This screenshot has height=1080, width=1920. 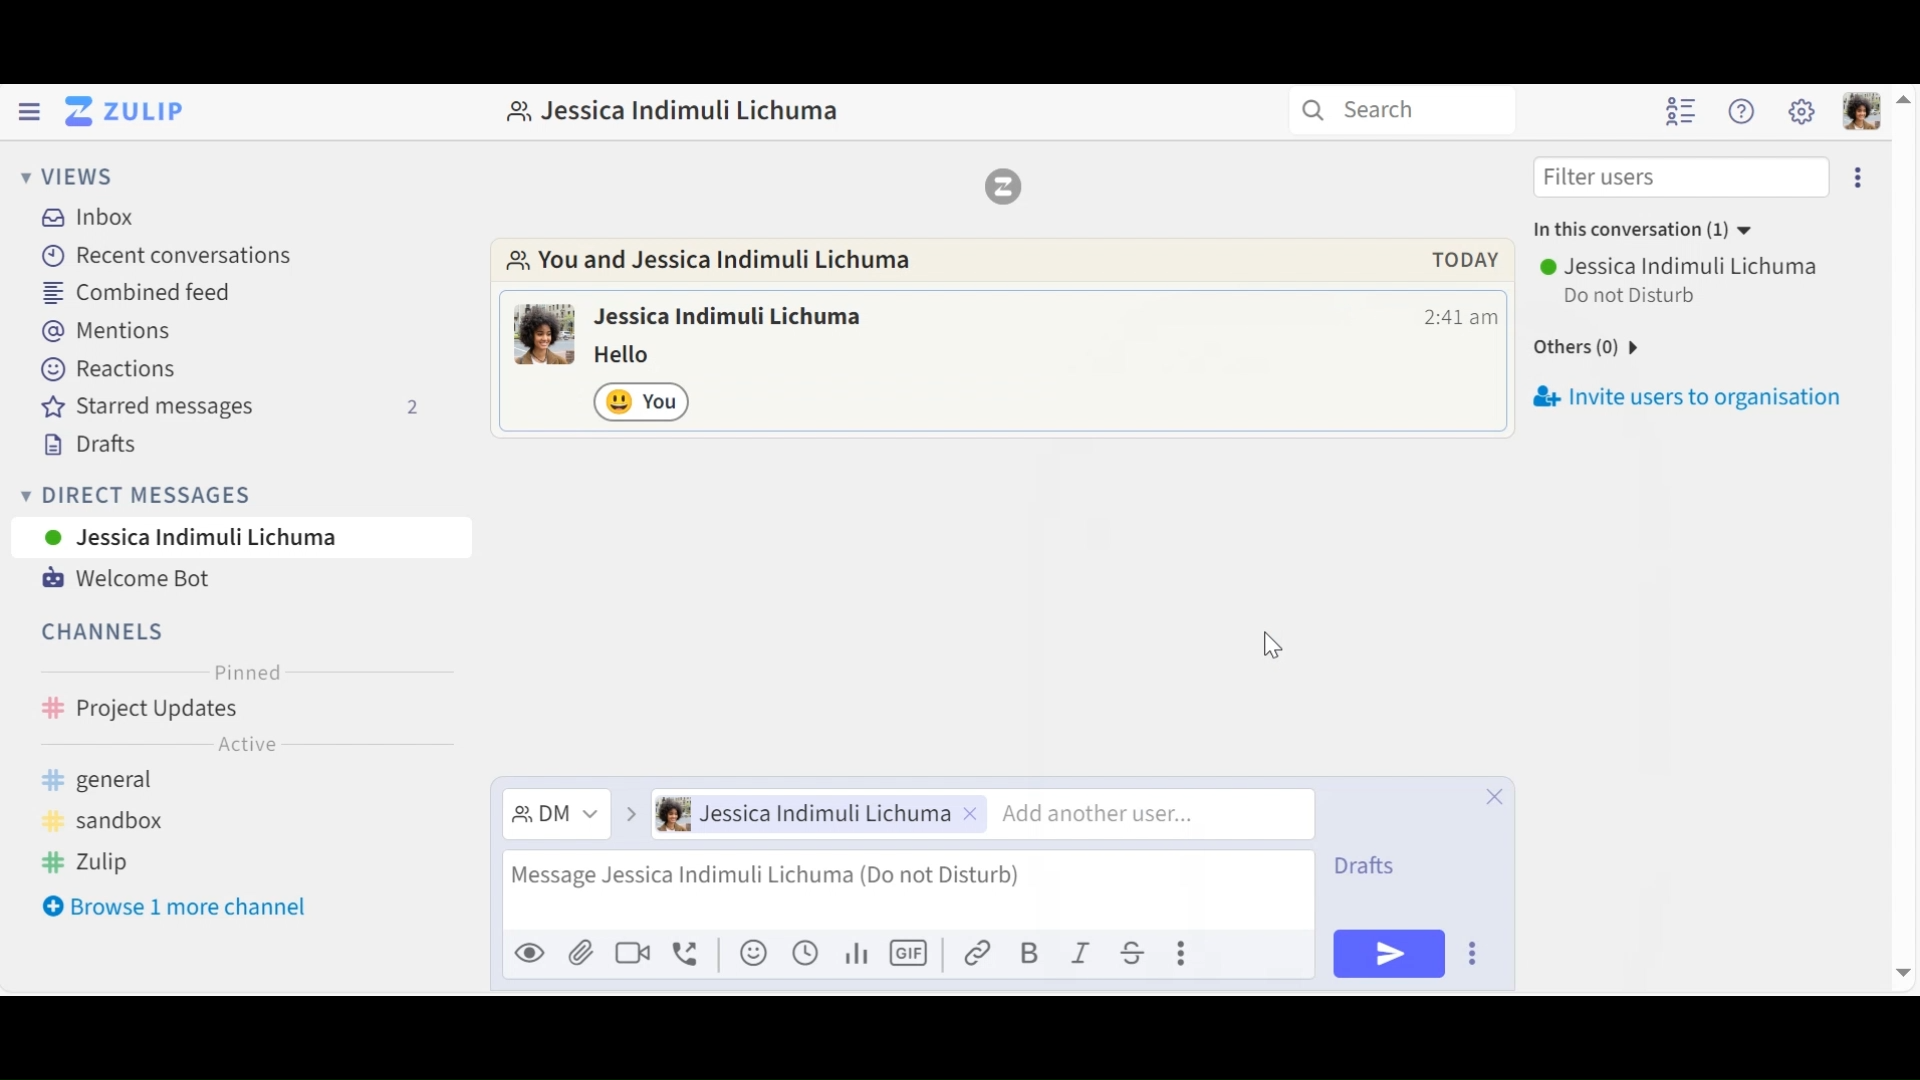 What do you see at coordinates (555, 816) in the screenshot?
I see `Filter messages` at bounding box center [555, 816].